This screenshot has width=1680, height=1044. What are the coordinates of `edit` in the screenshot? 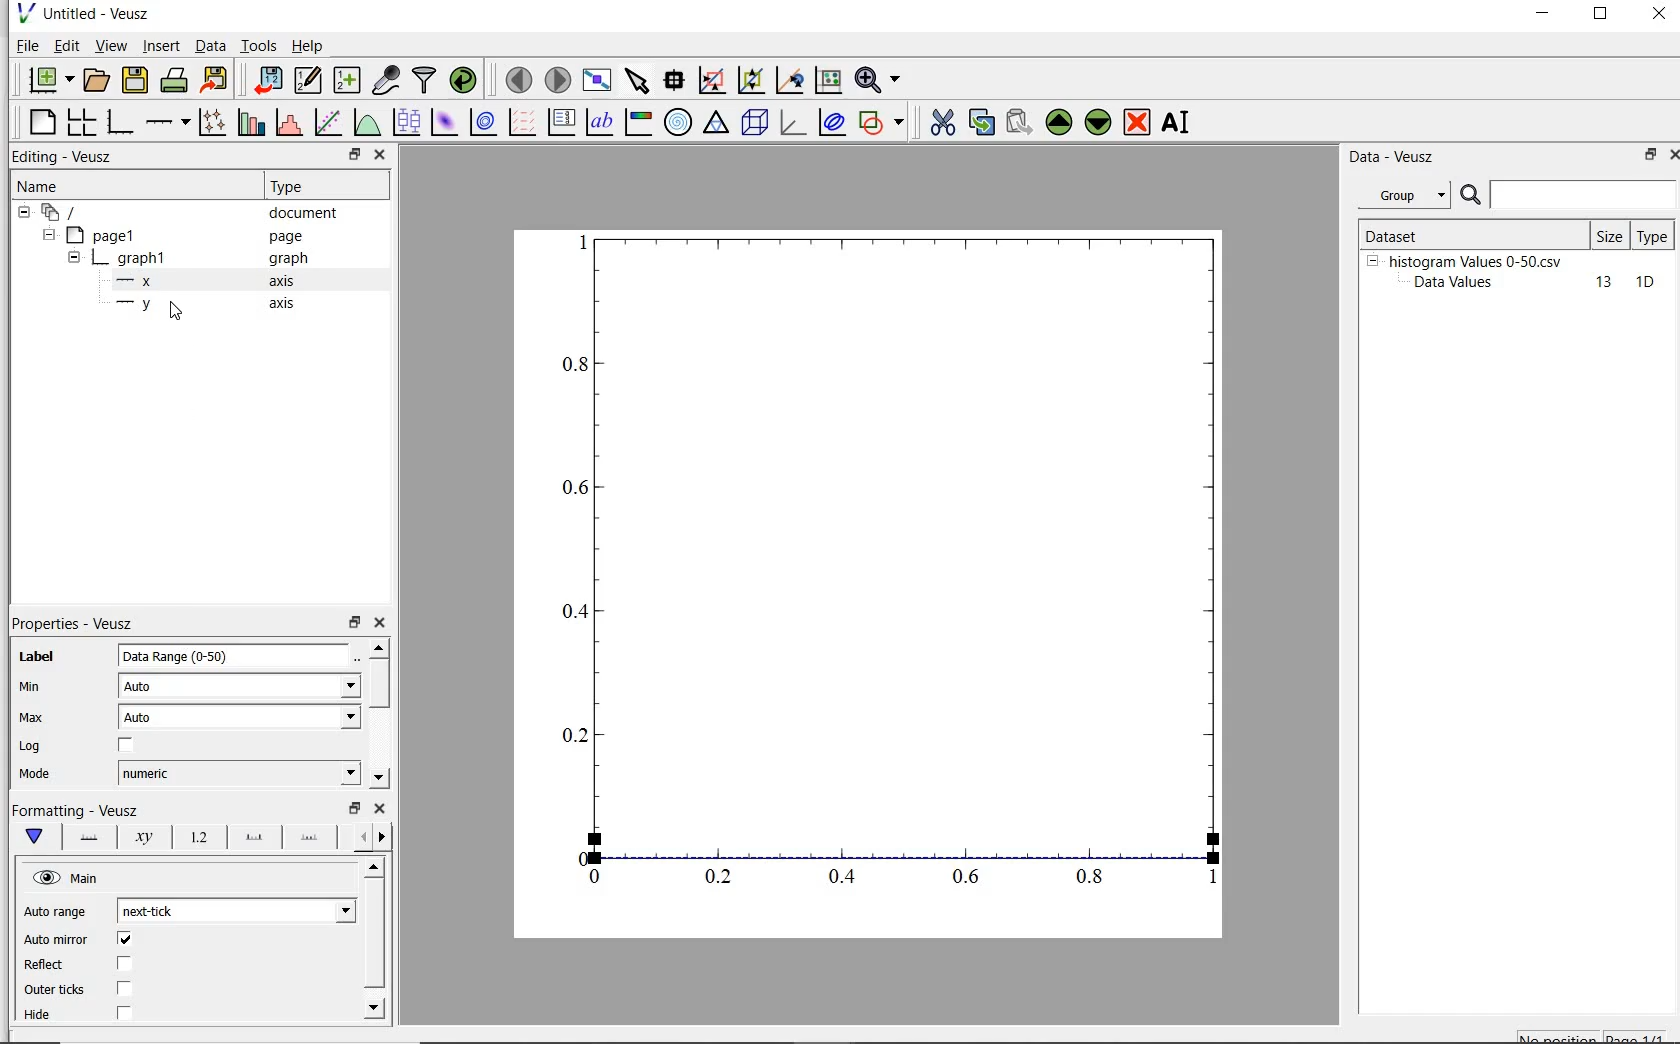 It's located at (67, 45).